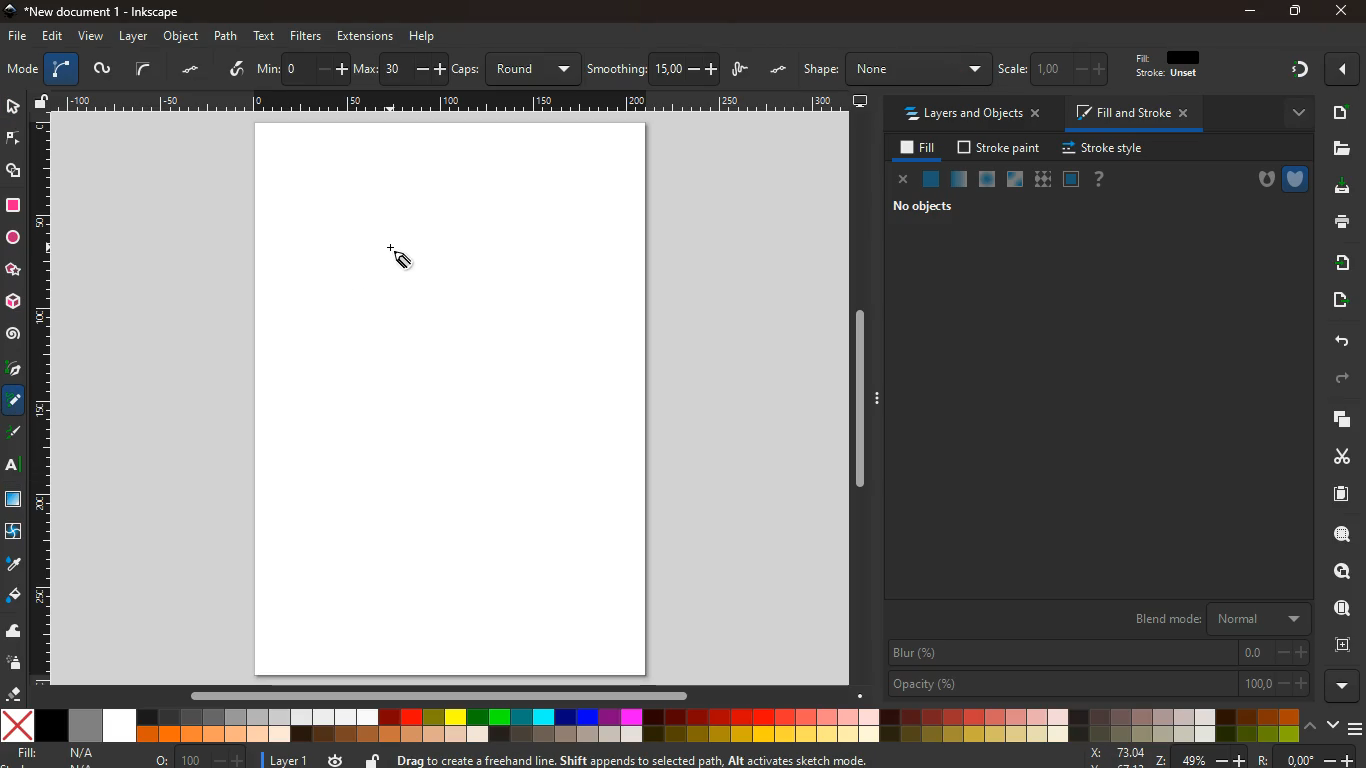 Image resolution: width=1366 pixels, height=768 pixels. What do you see at coordinates (927, 206) in the screenshot?
I see `no objects` at bounding box center [927, 206].